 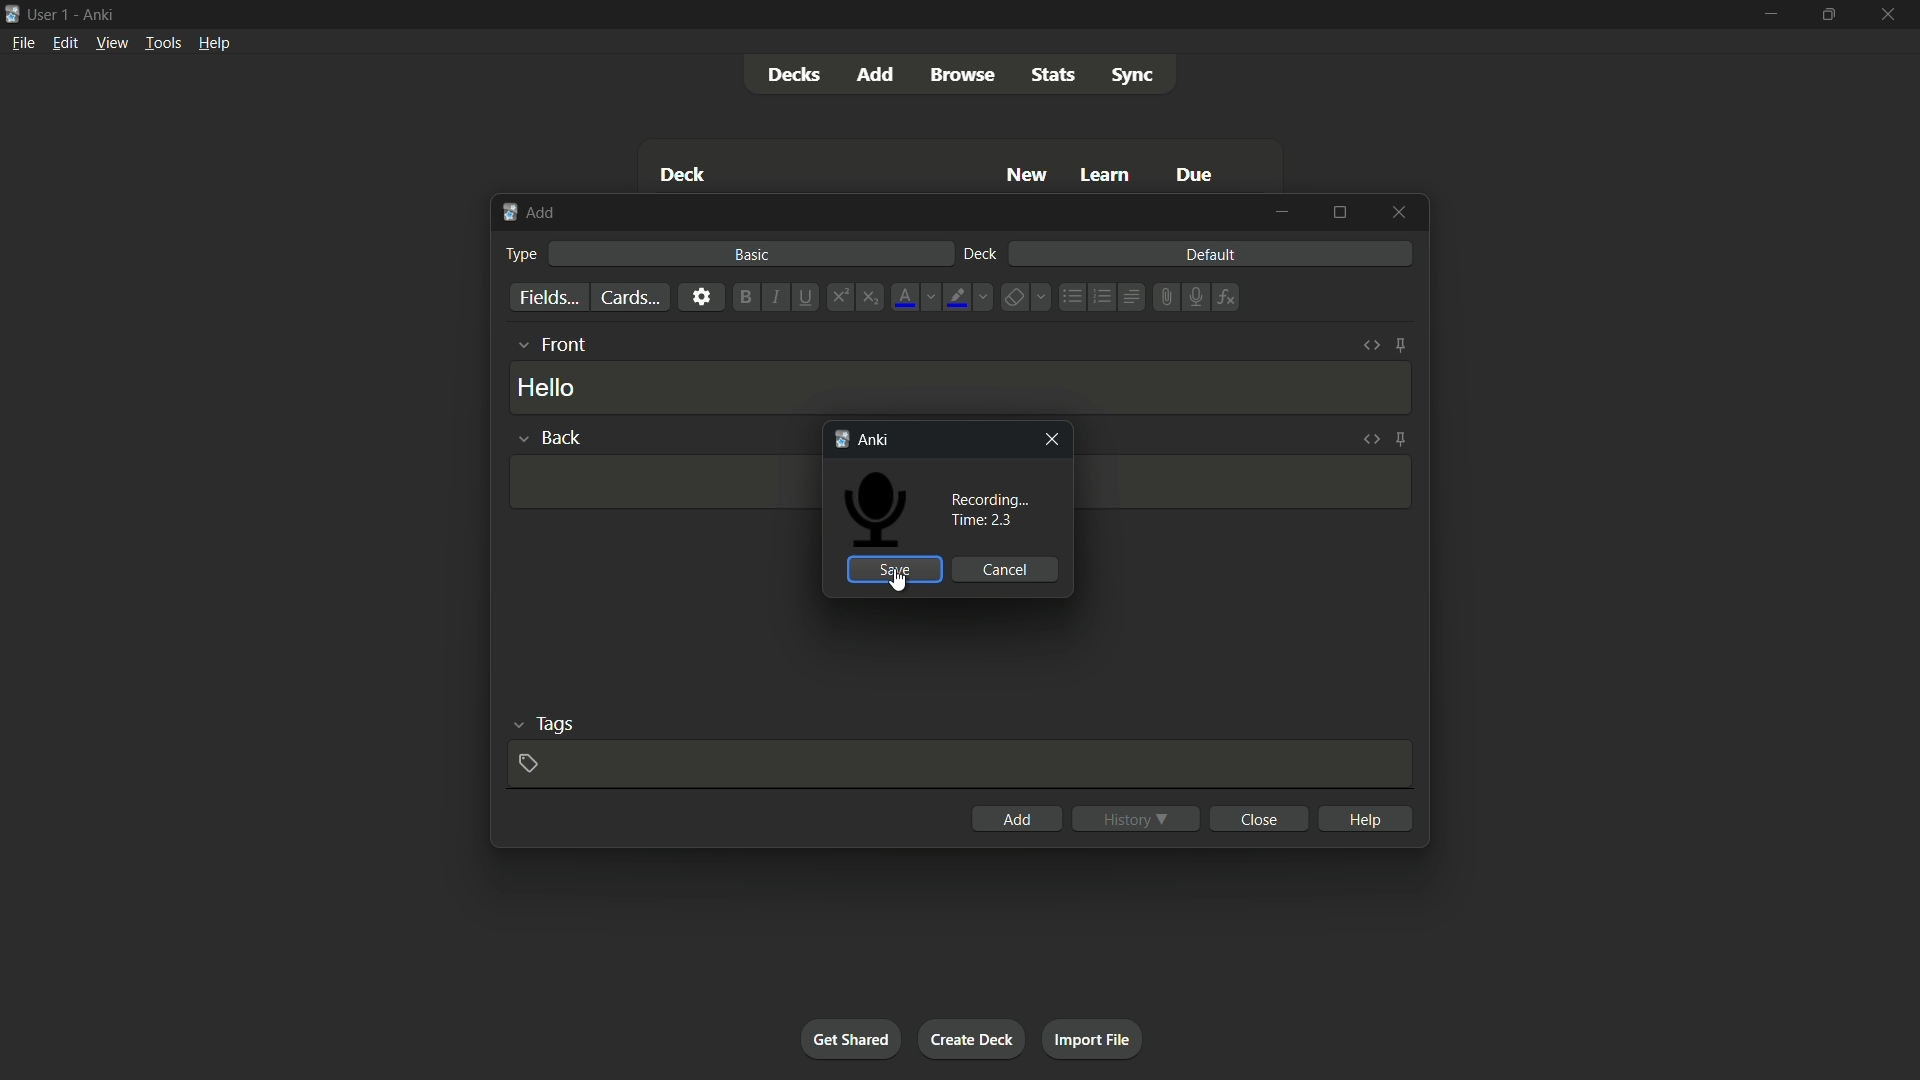 I want to click on tags, so click(x=545, y=722).